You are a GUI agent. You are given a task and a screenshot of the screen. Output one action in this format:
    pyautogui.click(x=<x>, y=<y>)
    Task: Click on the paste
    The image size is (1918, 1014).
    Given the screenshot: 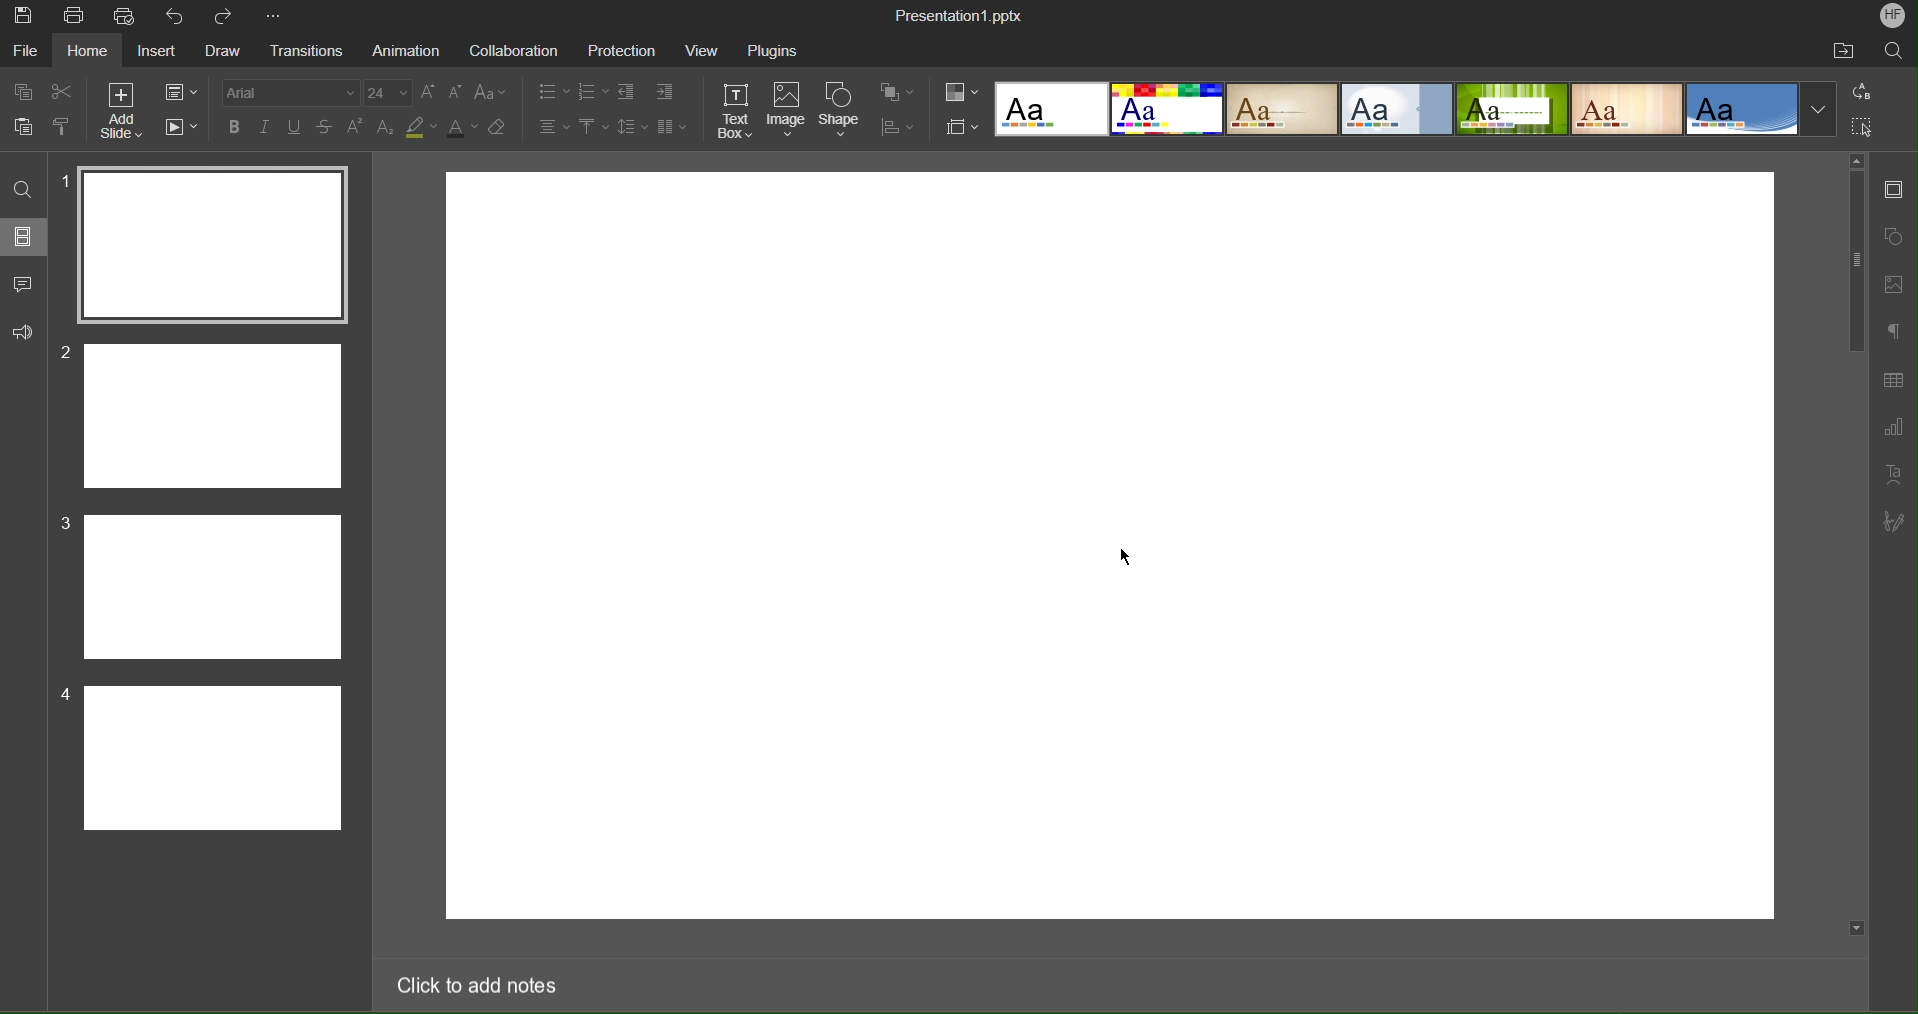 What is the action you would take?
    pyautogui.click(x=28, y=128)
    